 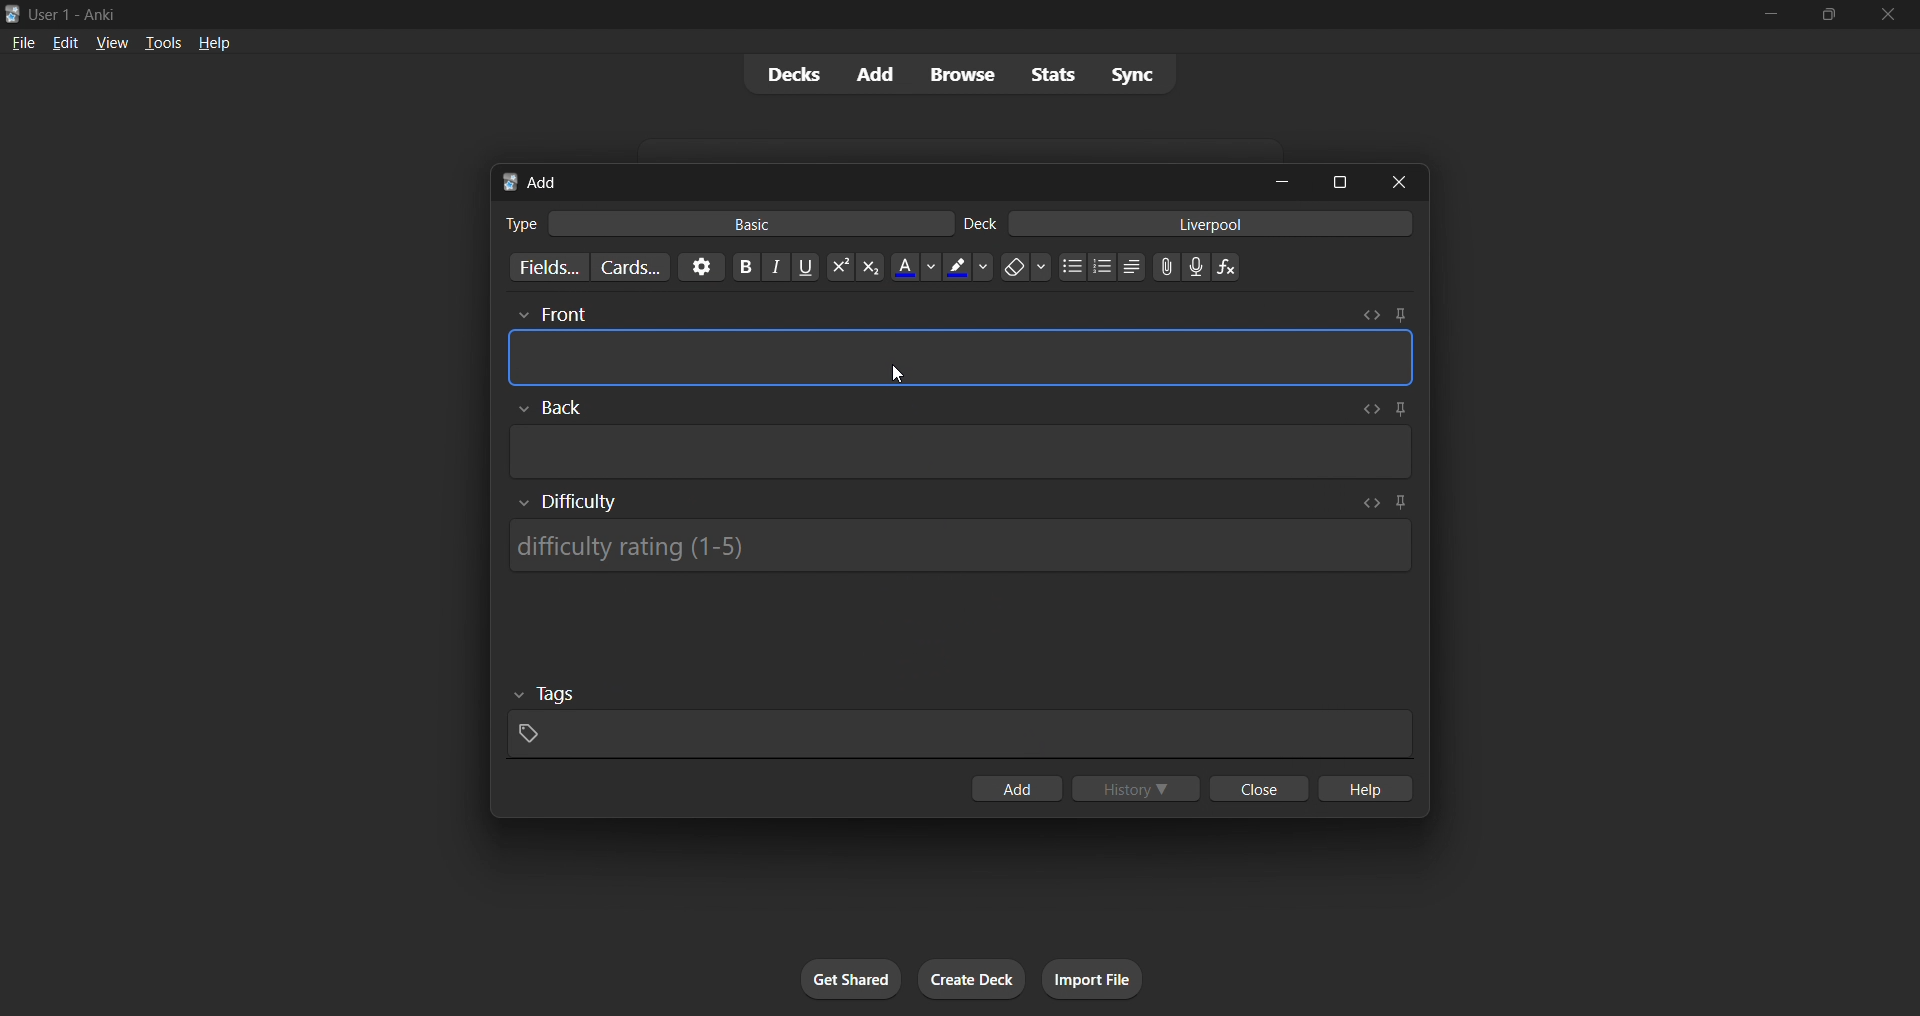 I want to click on , so click(x=551, y=316).